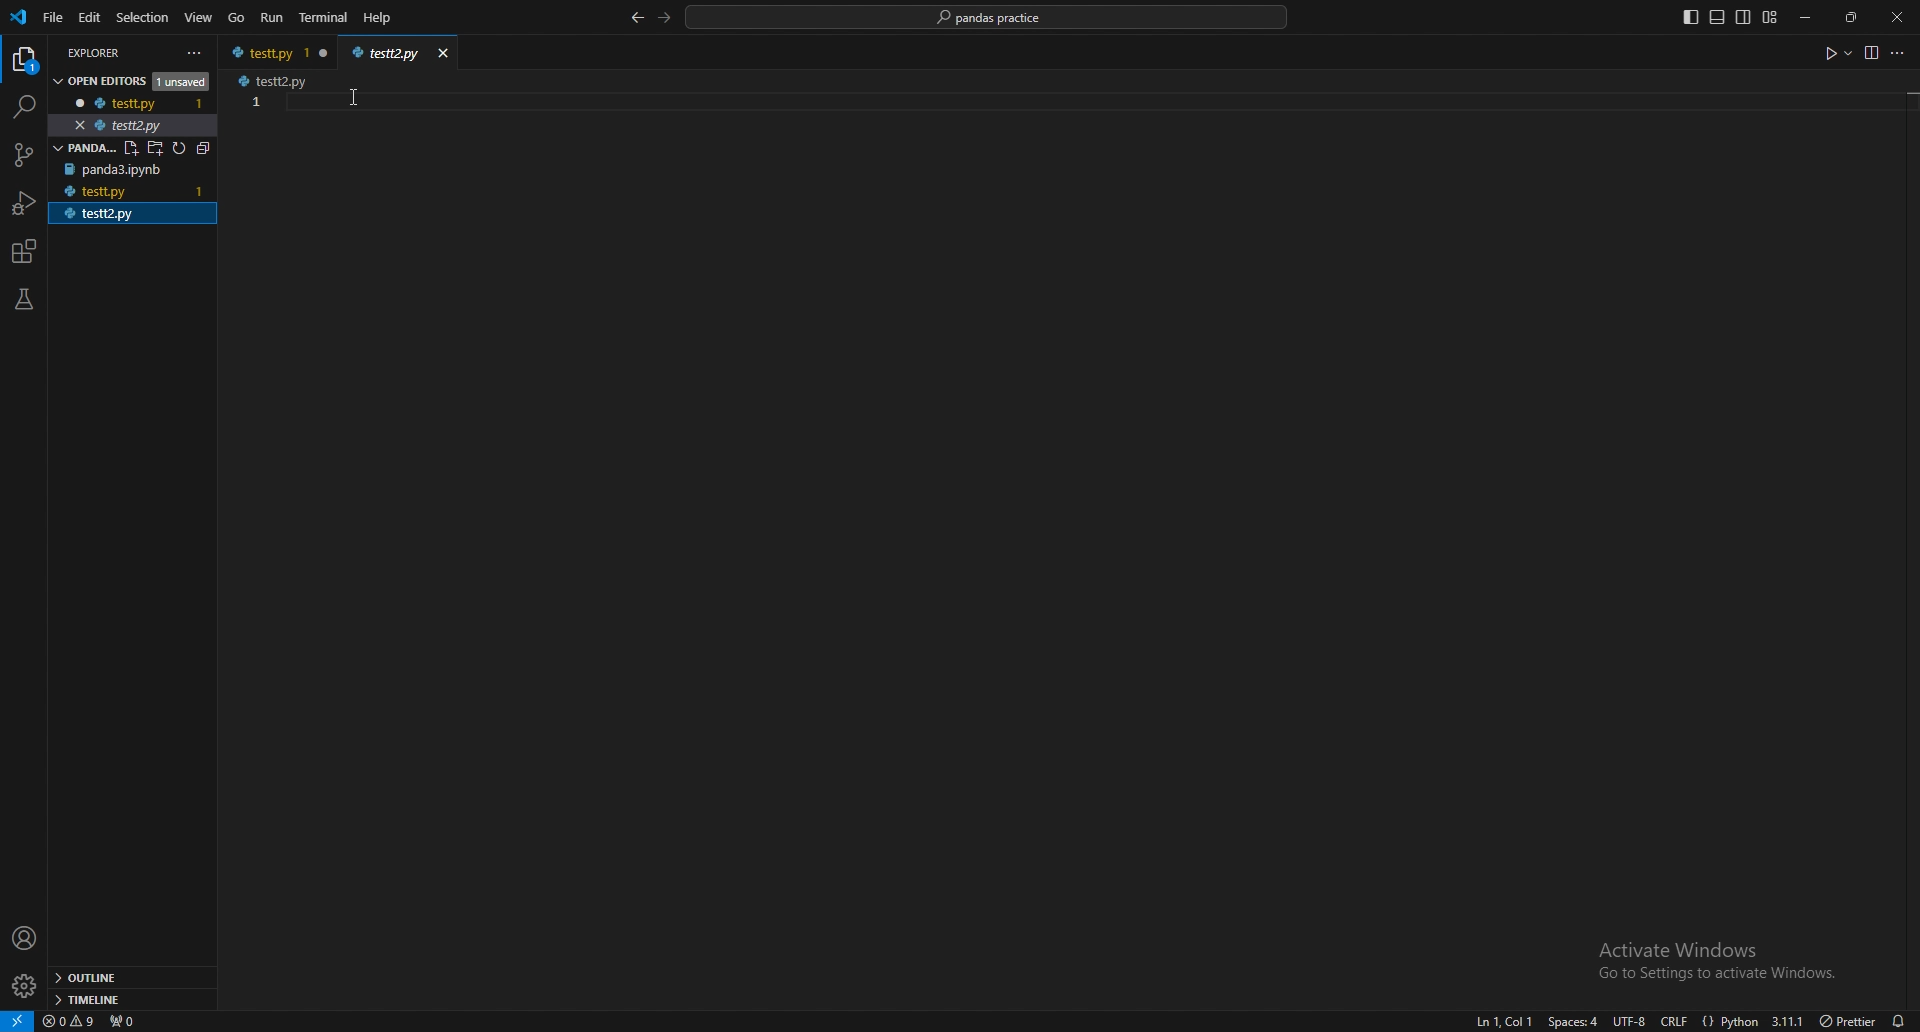  What do you see at coordinates (26, 986) in the screenshot?
I see `settings` at bounding box center [26, 986].